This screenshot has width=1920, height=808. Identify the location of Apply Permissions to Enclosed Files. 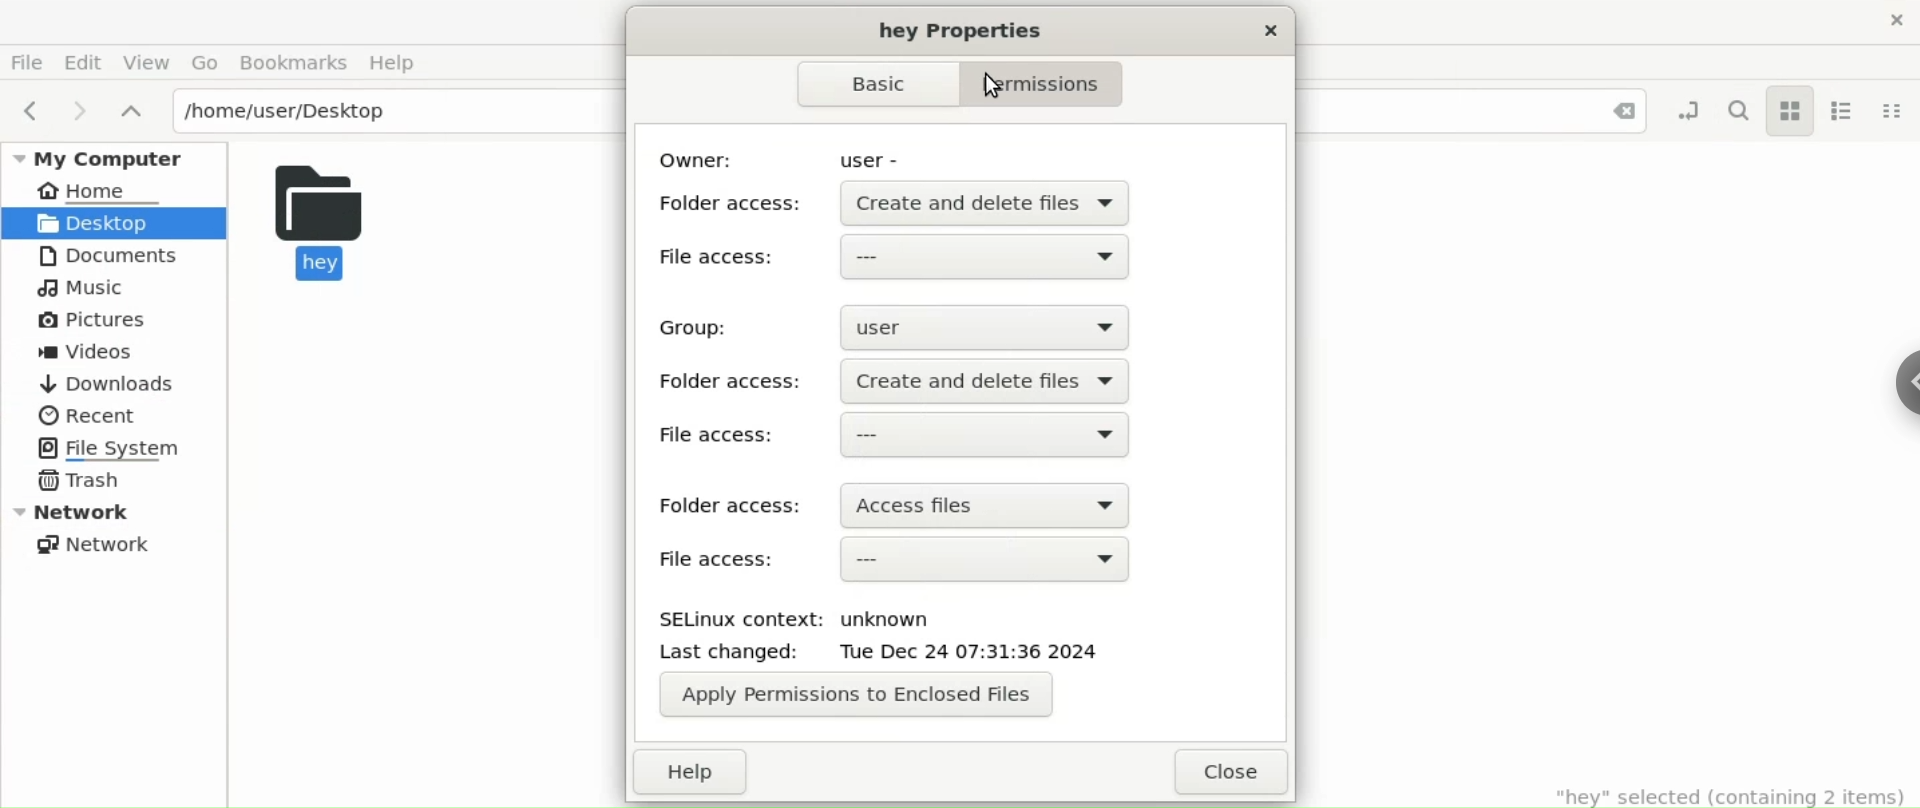
(855, 693).